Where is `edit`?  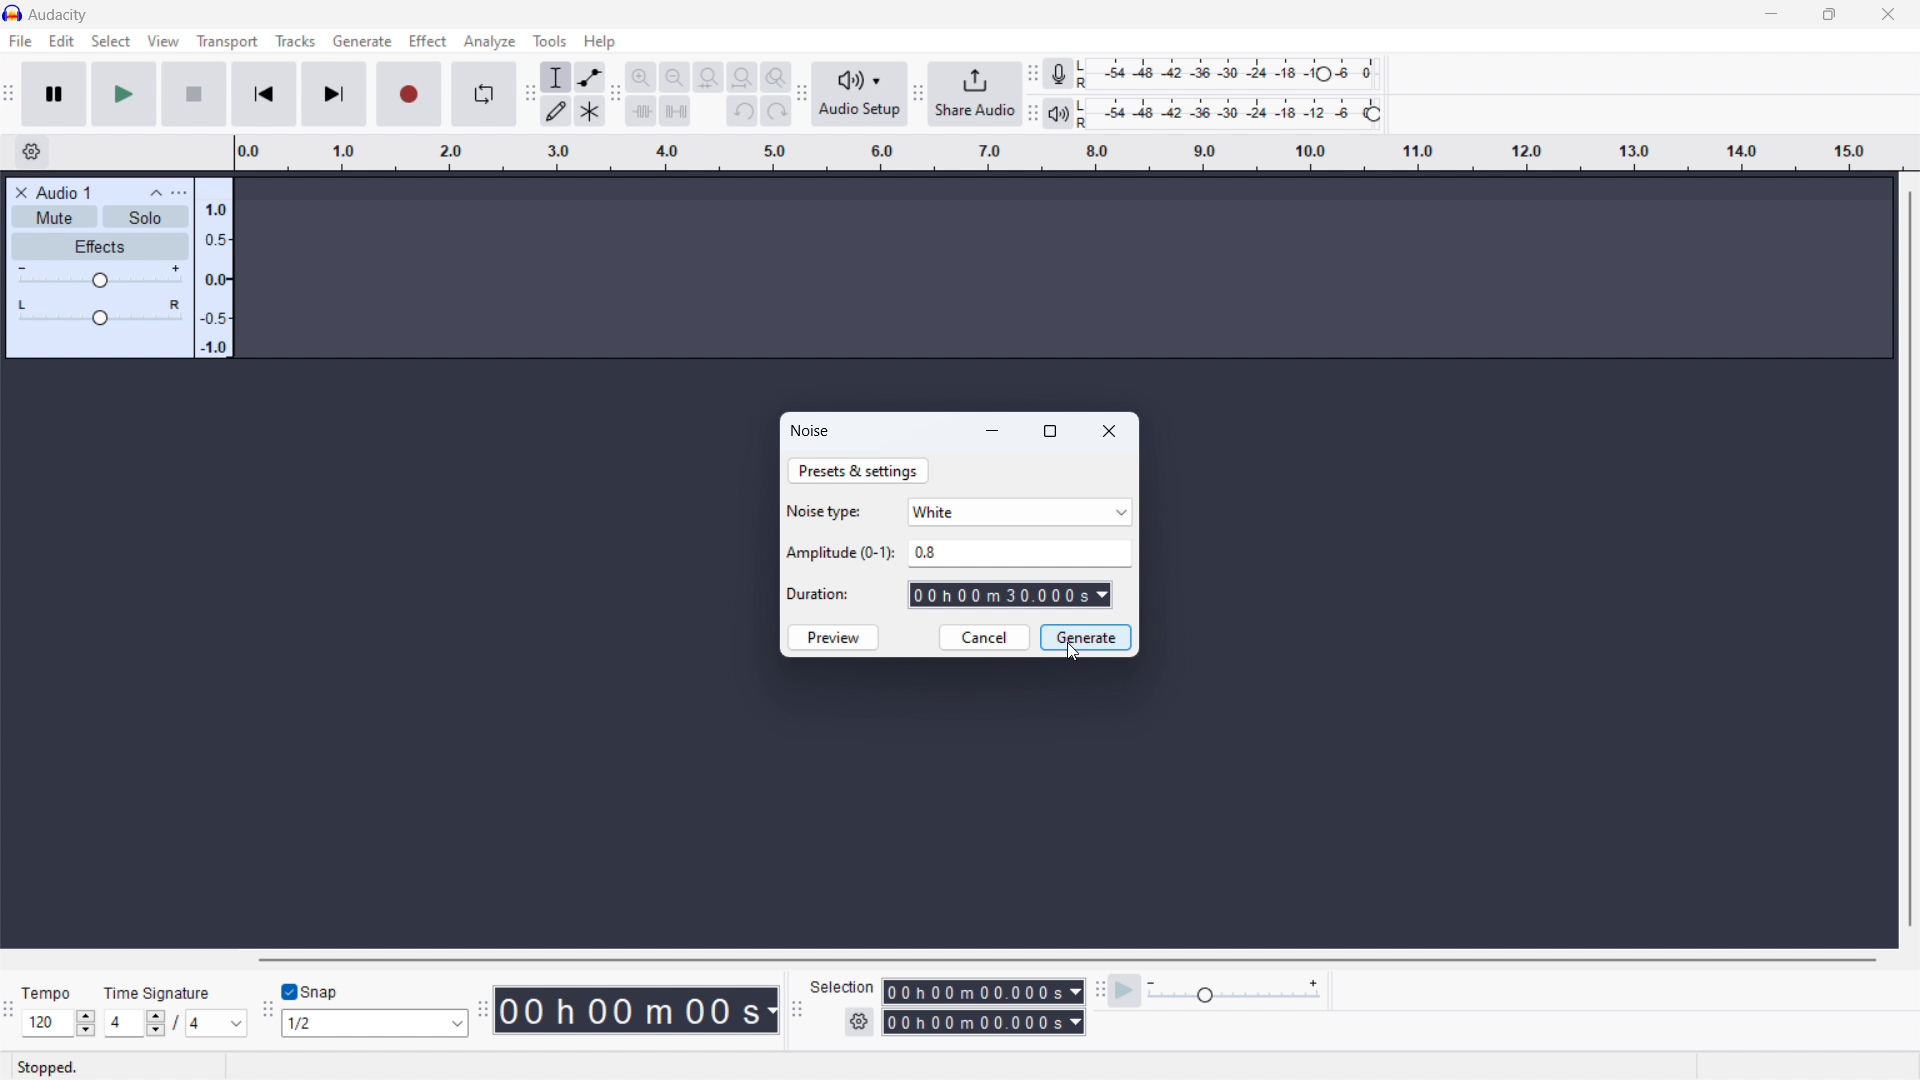 edit is located at coordinates (61, 41).